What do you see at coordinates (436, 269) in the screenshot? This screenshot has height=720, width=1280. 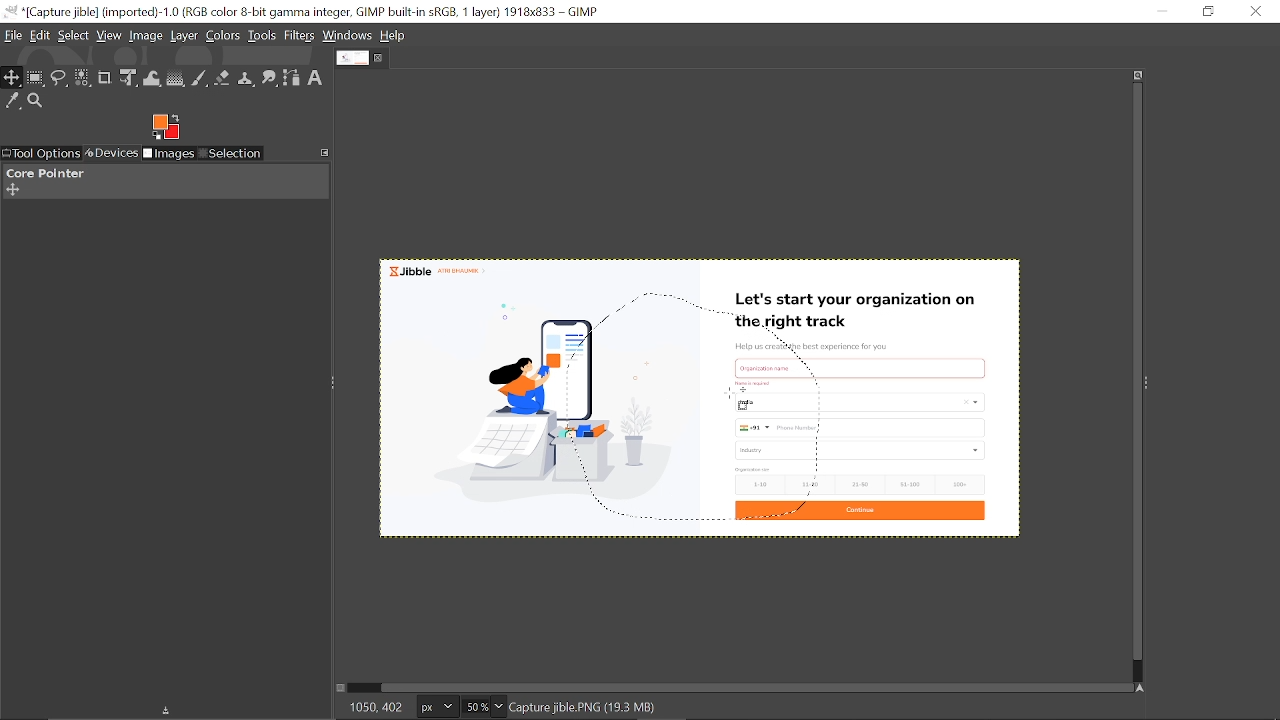 I see `Jibble` at bounding box center [436, 269].